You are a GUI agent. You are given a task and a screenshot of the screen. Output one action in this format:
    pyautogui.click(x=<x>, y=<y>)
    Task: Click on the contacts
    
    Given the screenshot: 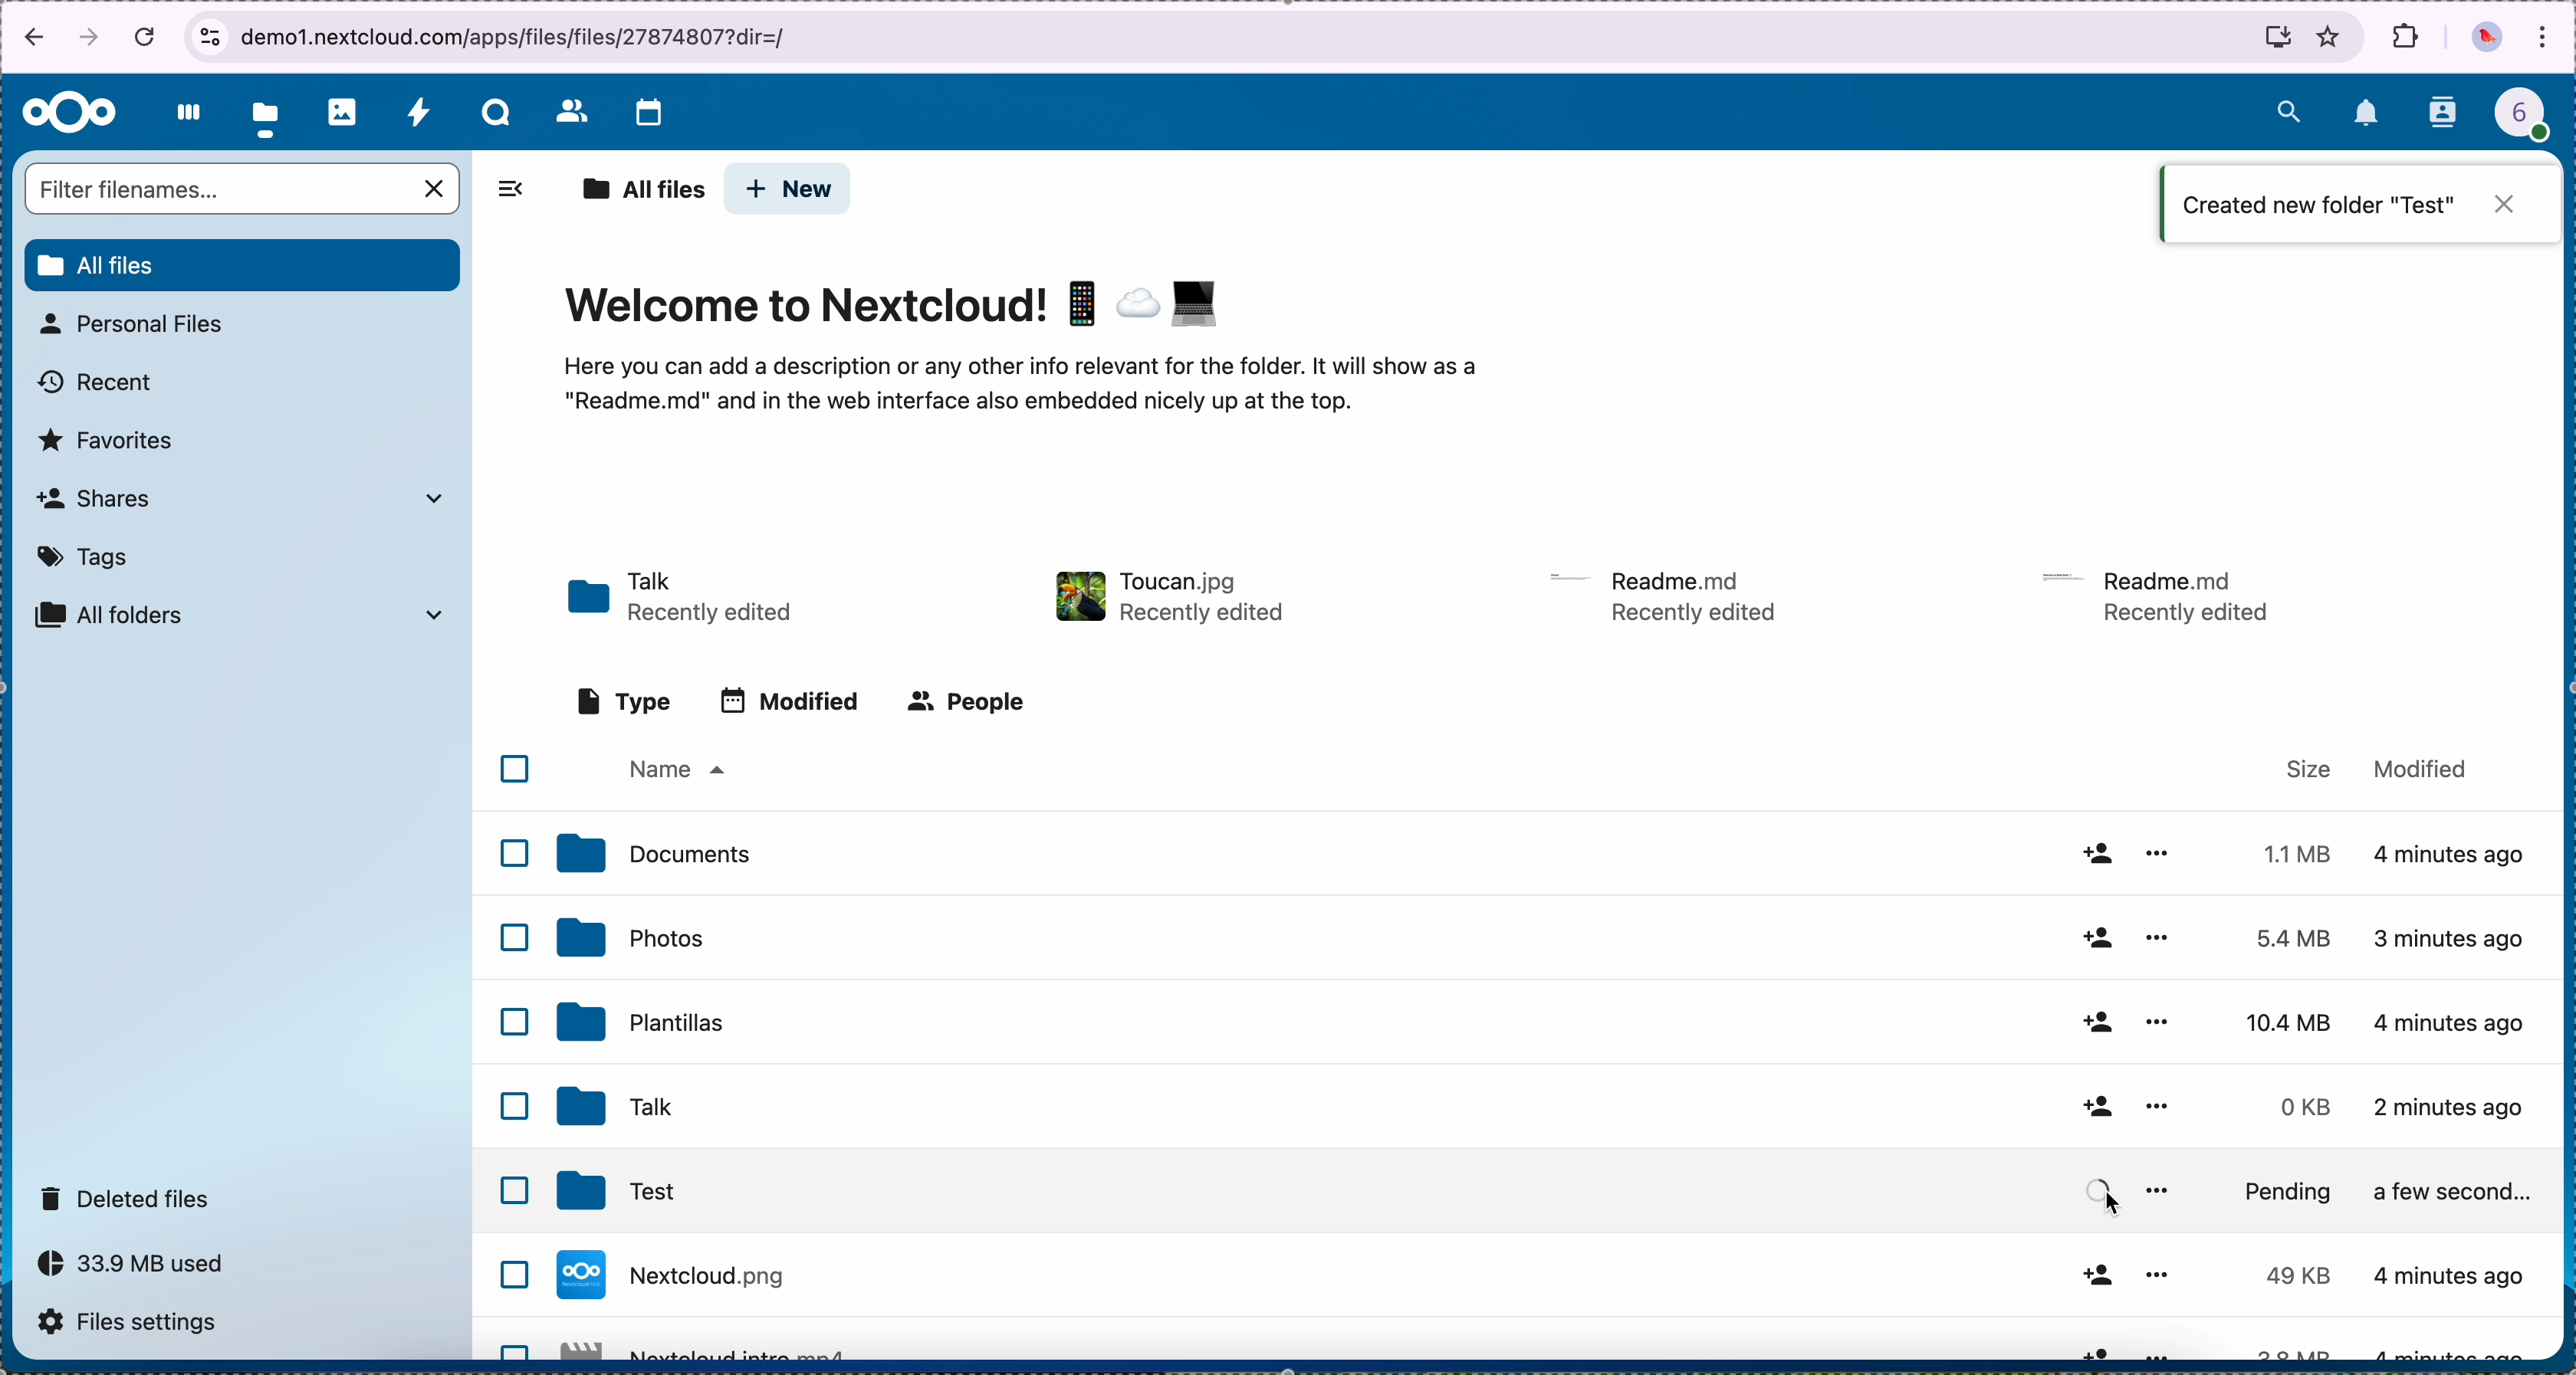 What is the action you would take?
    pyautogui.click(x=570, y=110)
    